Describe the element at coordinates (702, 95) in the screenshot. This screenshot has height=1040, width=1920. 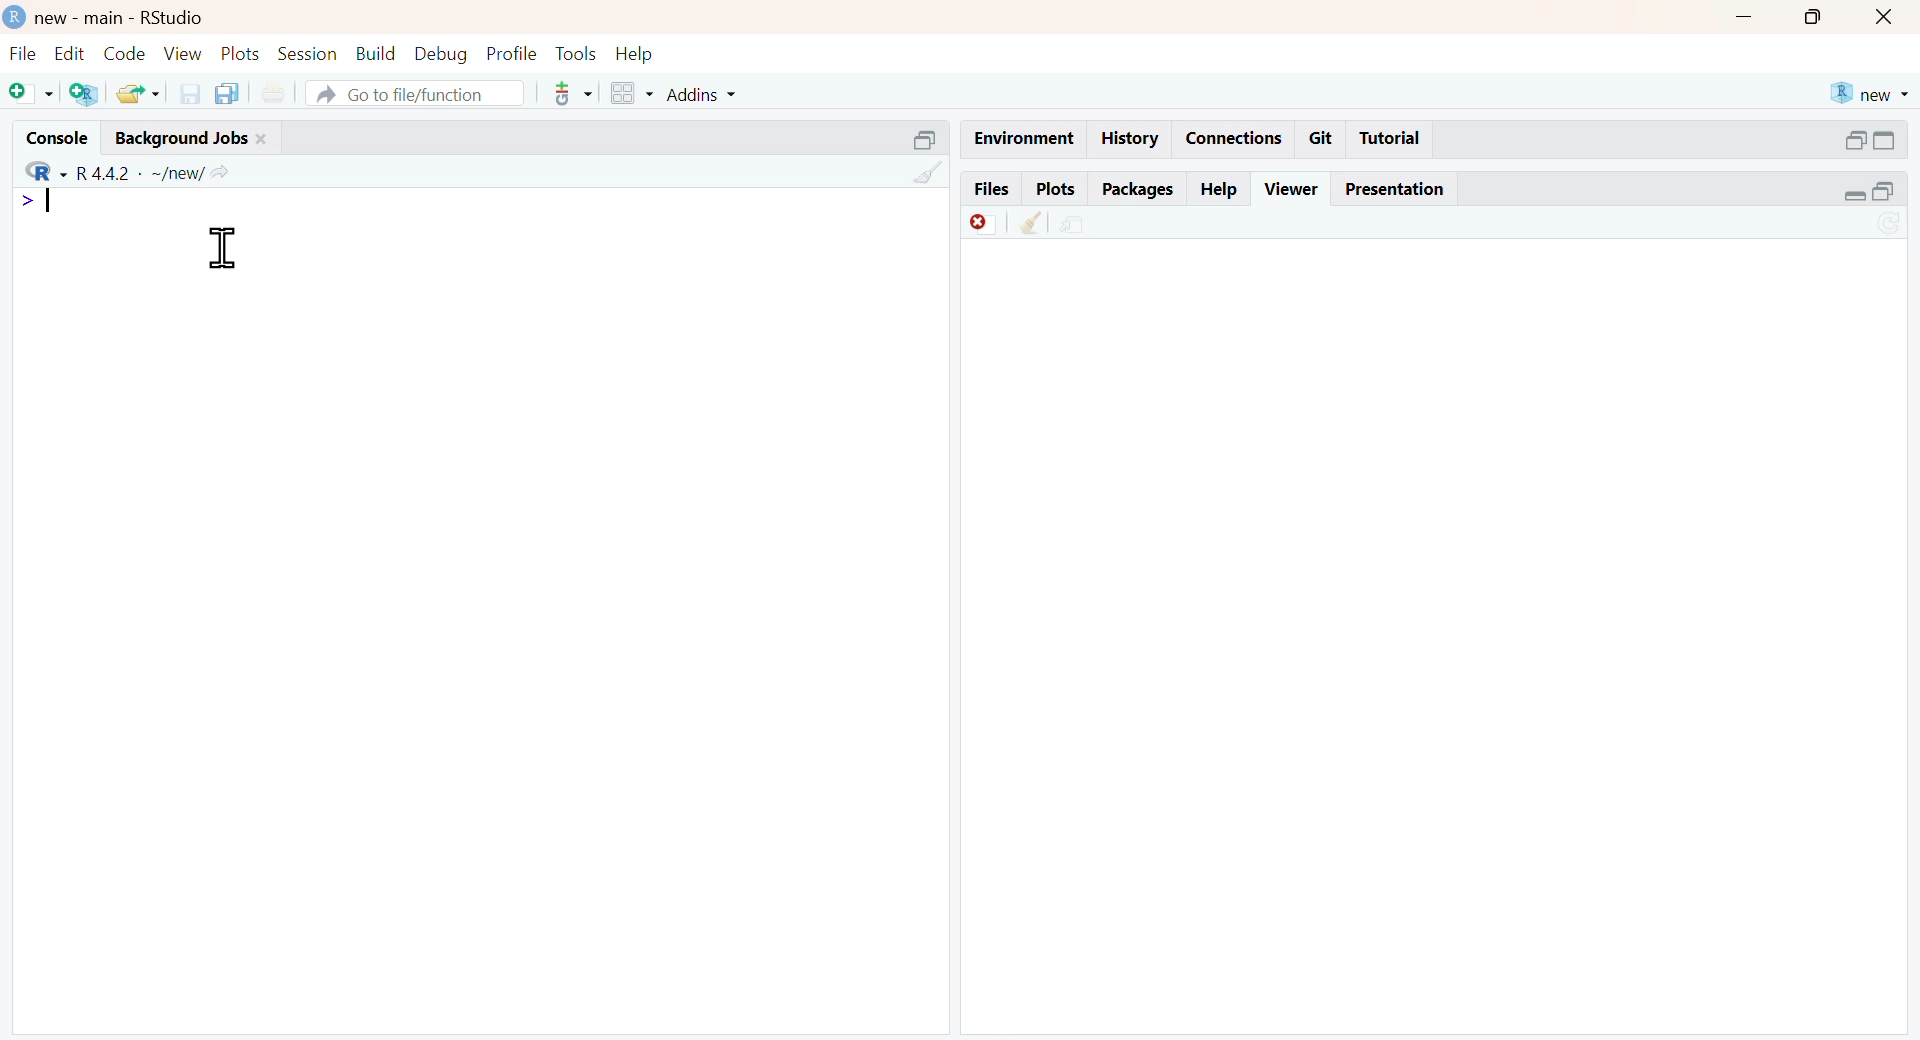
I see `addins` at that location.